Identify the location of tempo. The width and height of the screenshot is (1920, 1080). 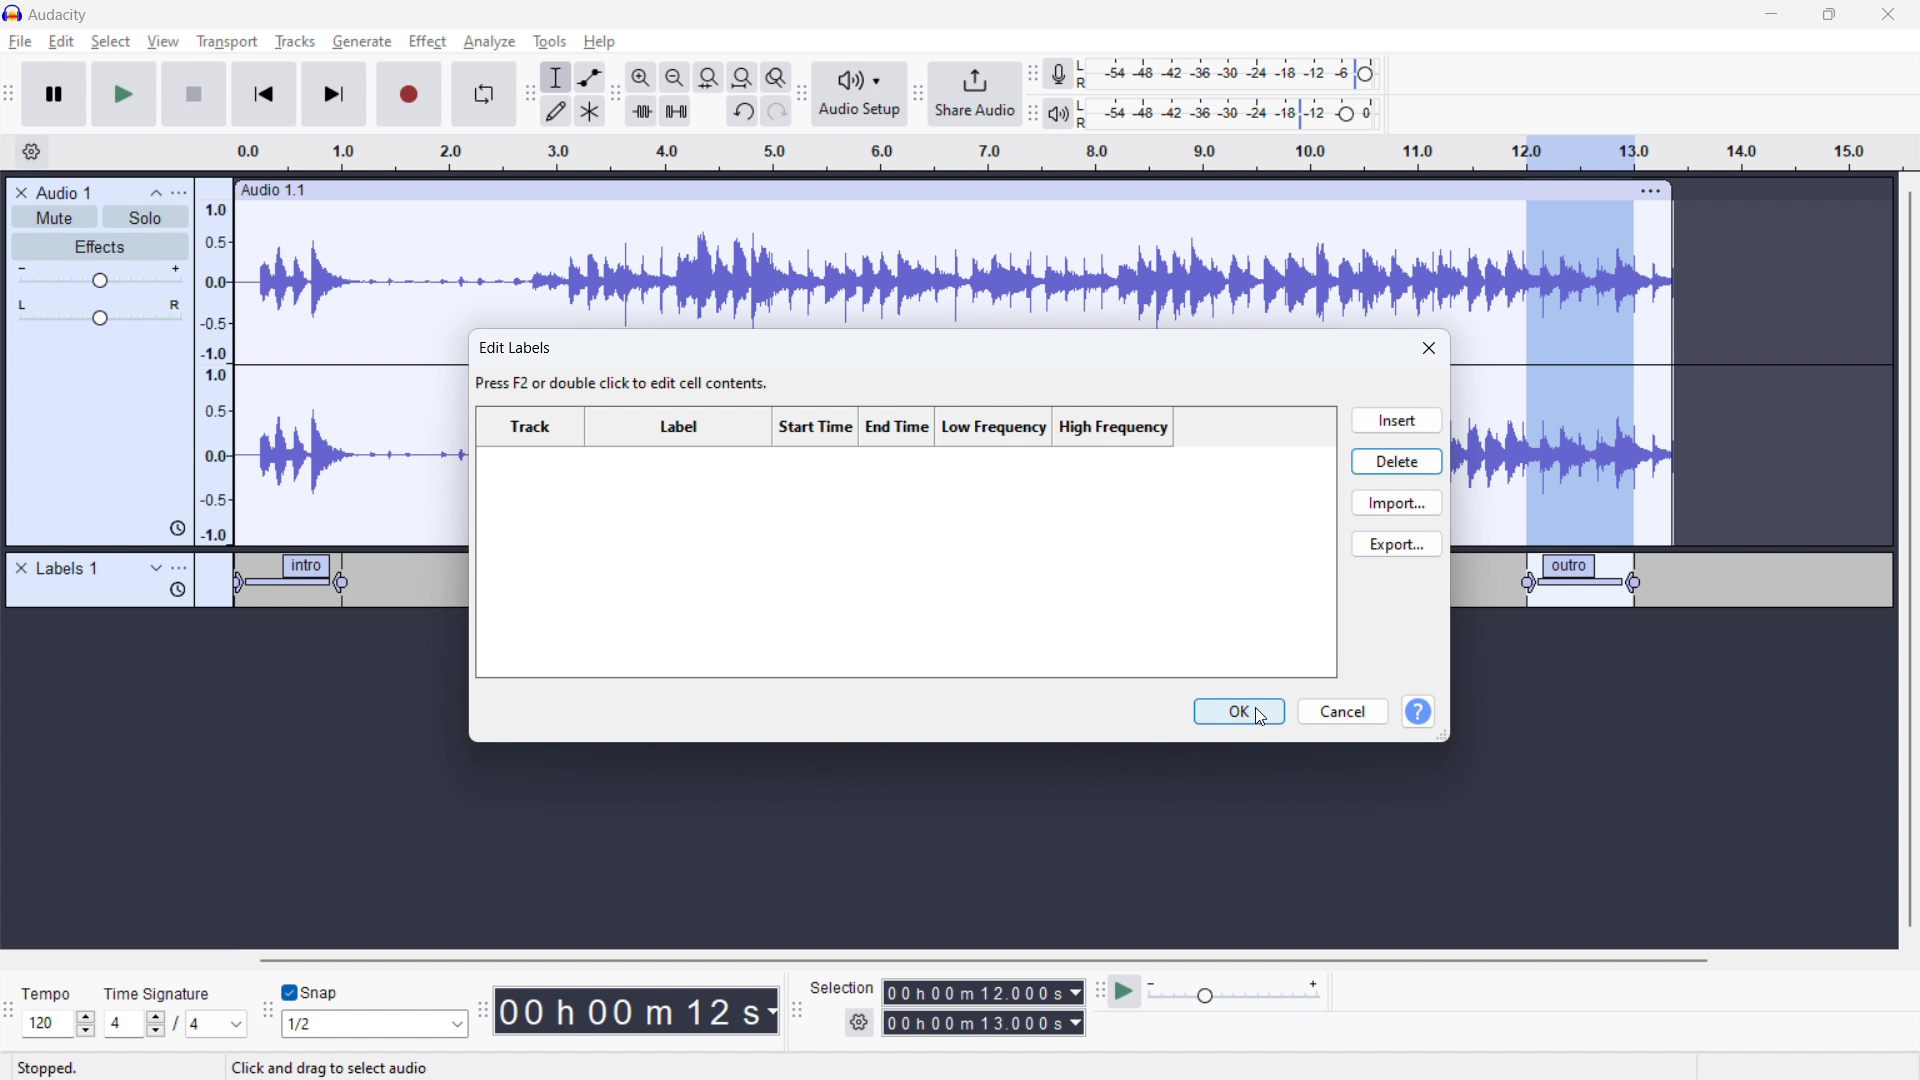
(60, 993).